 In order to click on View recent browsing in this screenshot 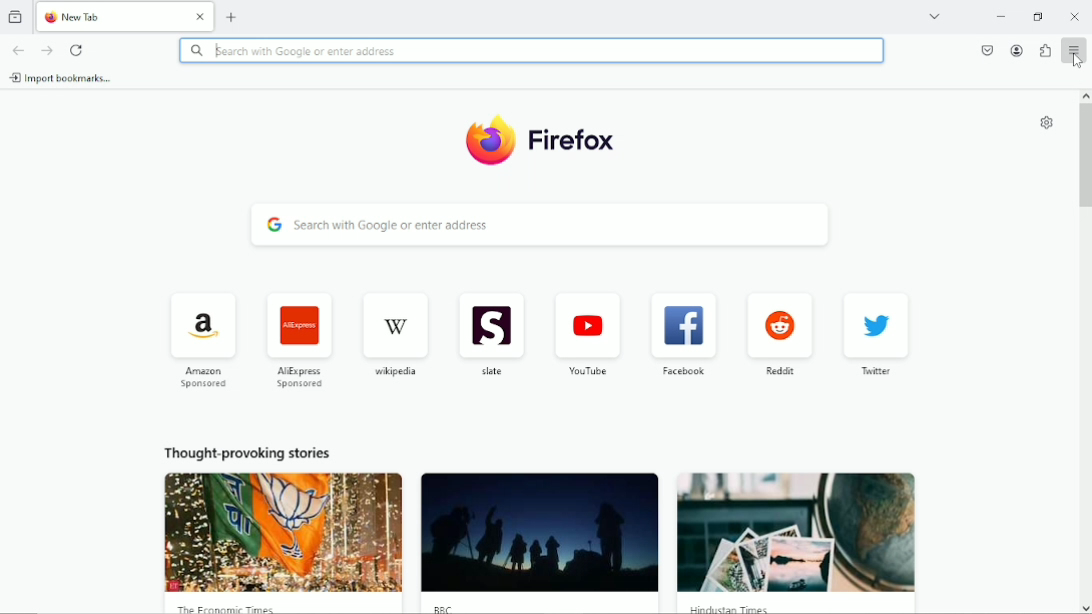, I will do `click(17, 16)`.